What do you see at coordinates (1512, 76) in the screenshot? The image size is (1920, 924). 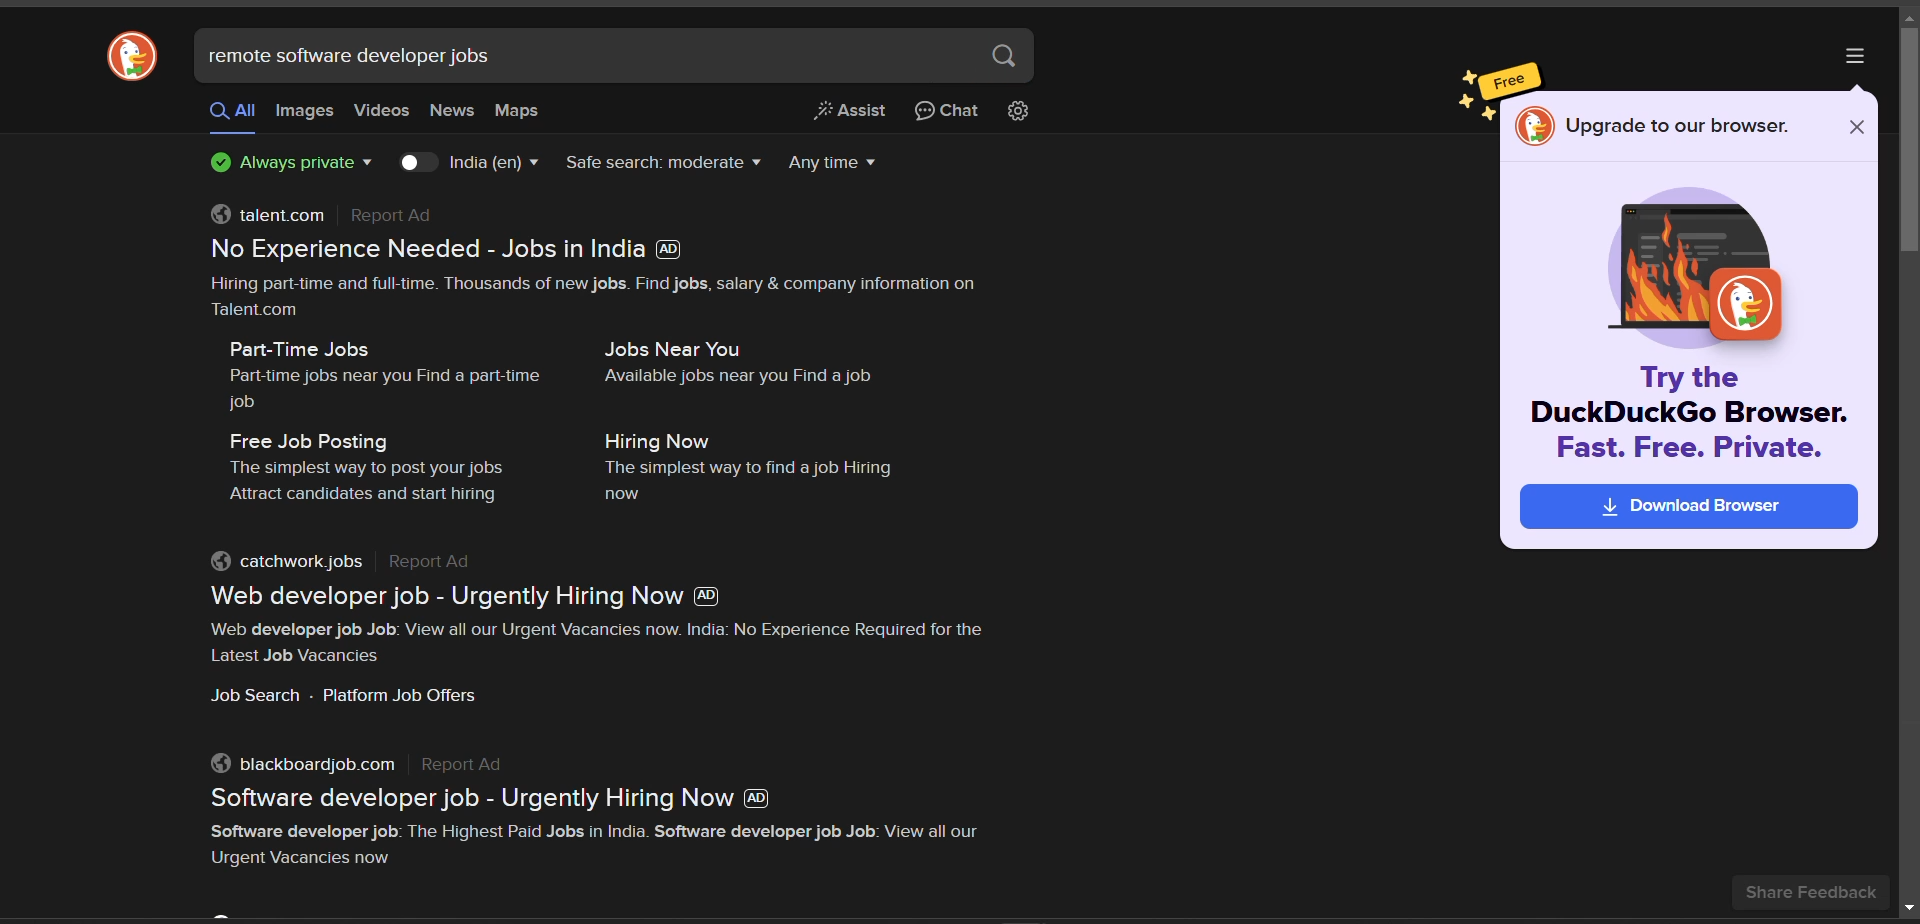 I see `free` at bounding box center [1512, 76].